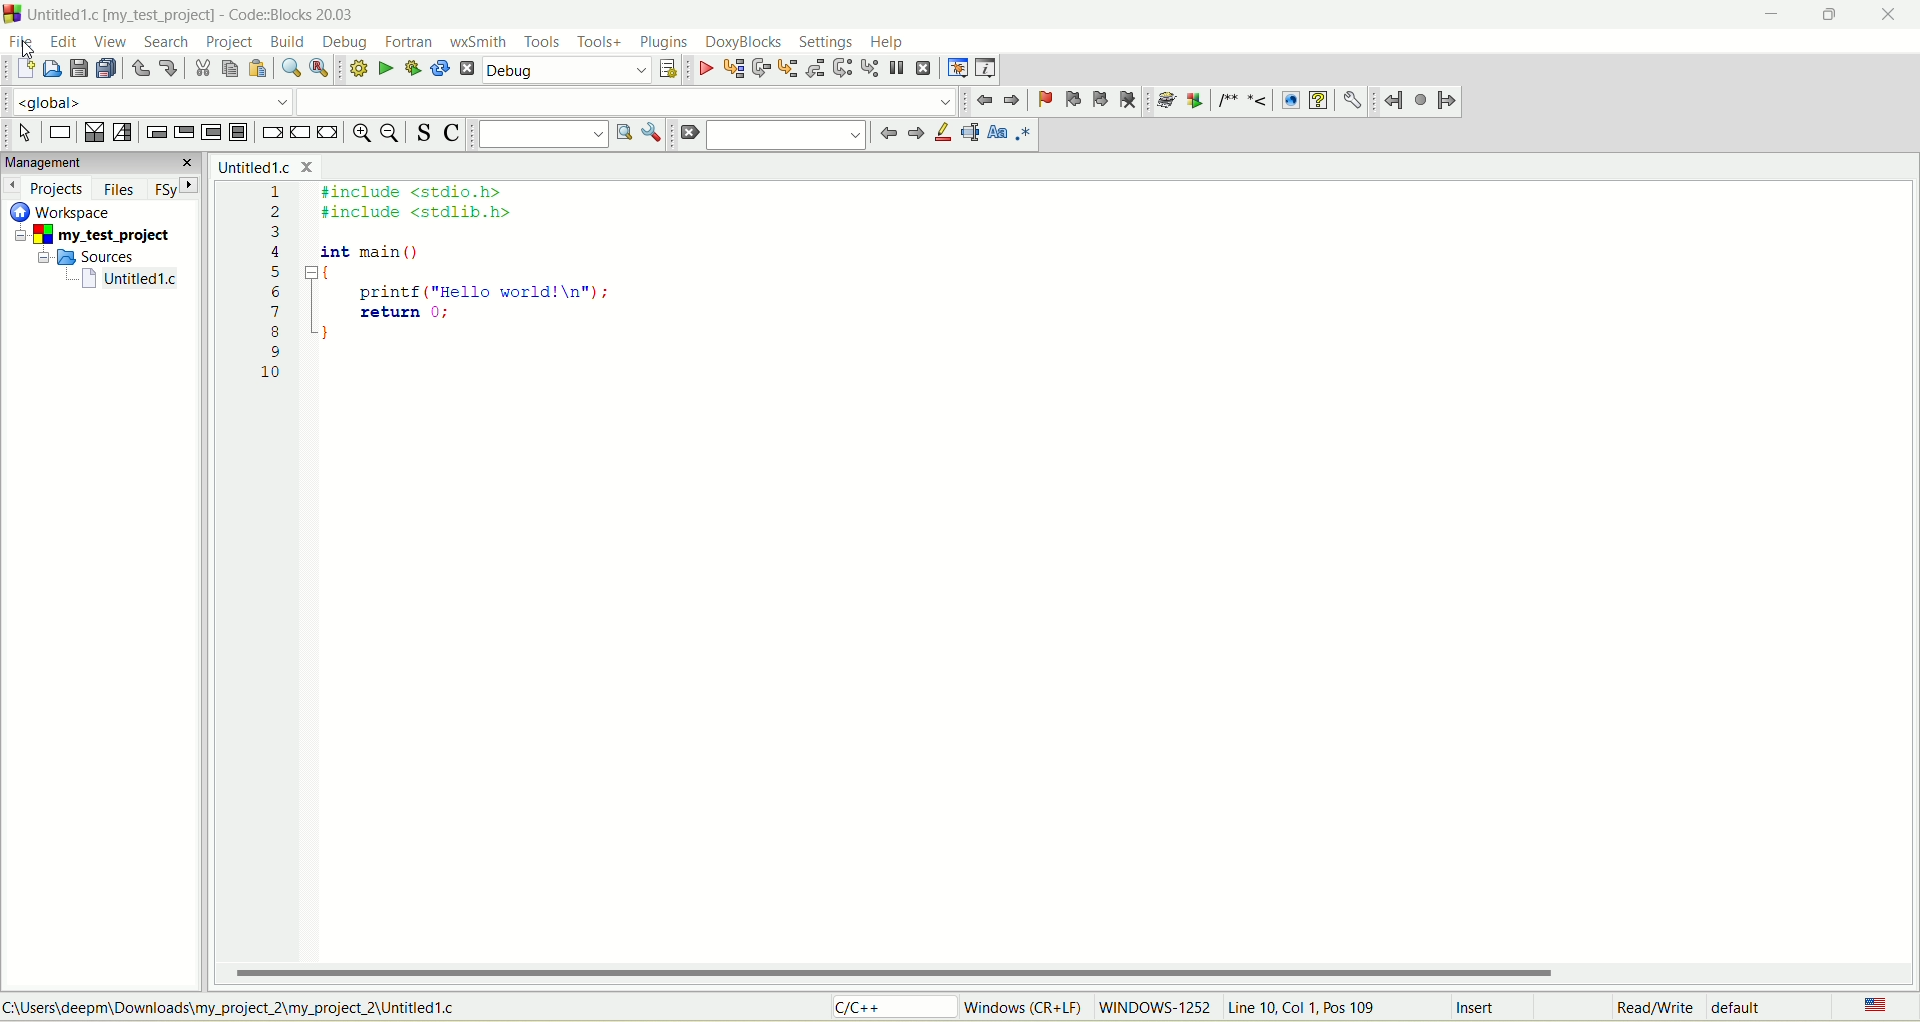 This screenshot has width=1920, height=1022. What do you see at coordinates (1351, 100) in the screenshot?
I see `preferences` at bounding box center [1351, 100].